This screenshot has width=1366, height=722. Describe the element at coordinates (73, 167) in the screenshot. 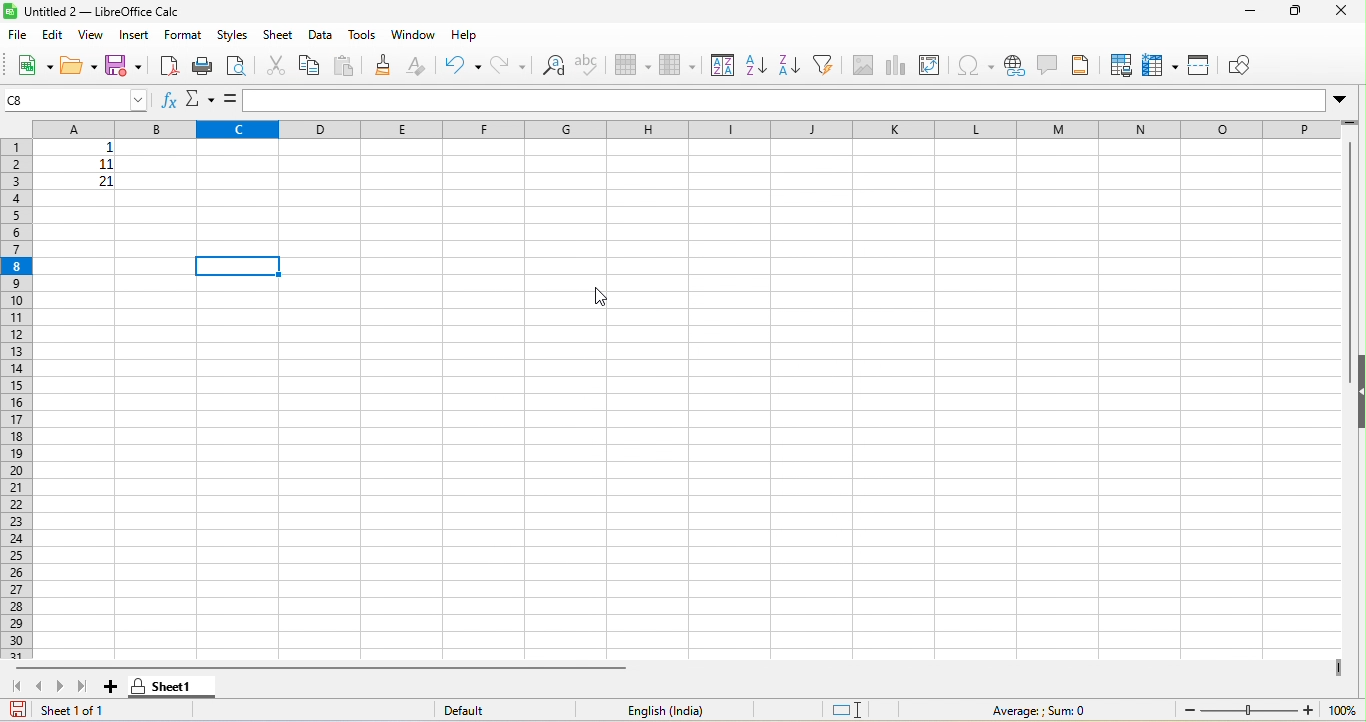

I see `cell ranges` at that location.